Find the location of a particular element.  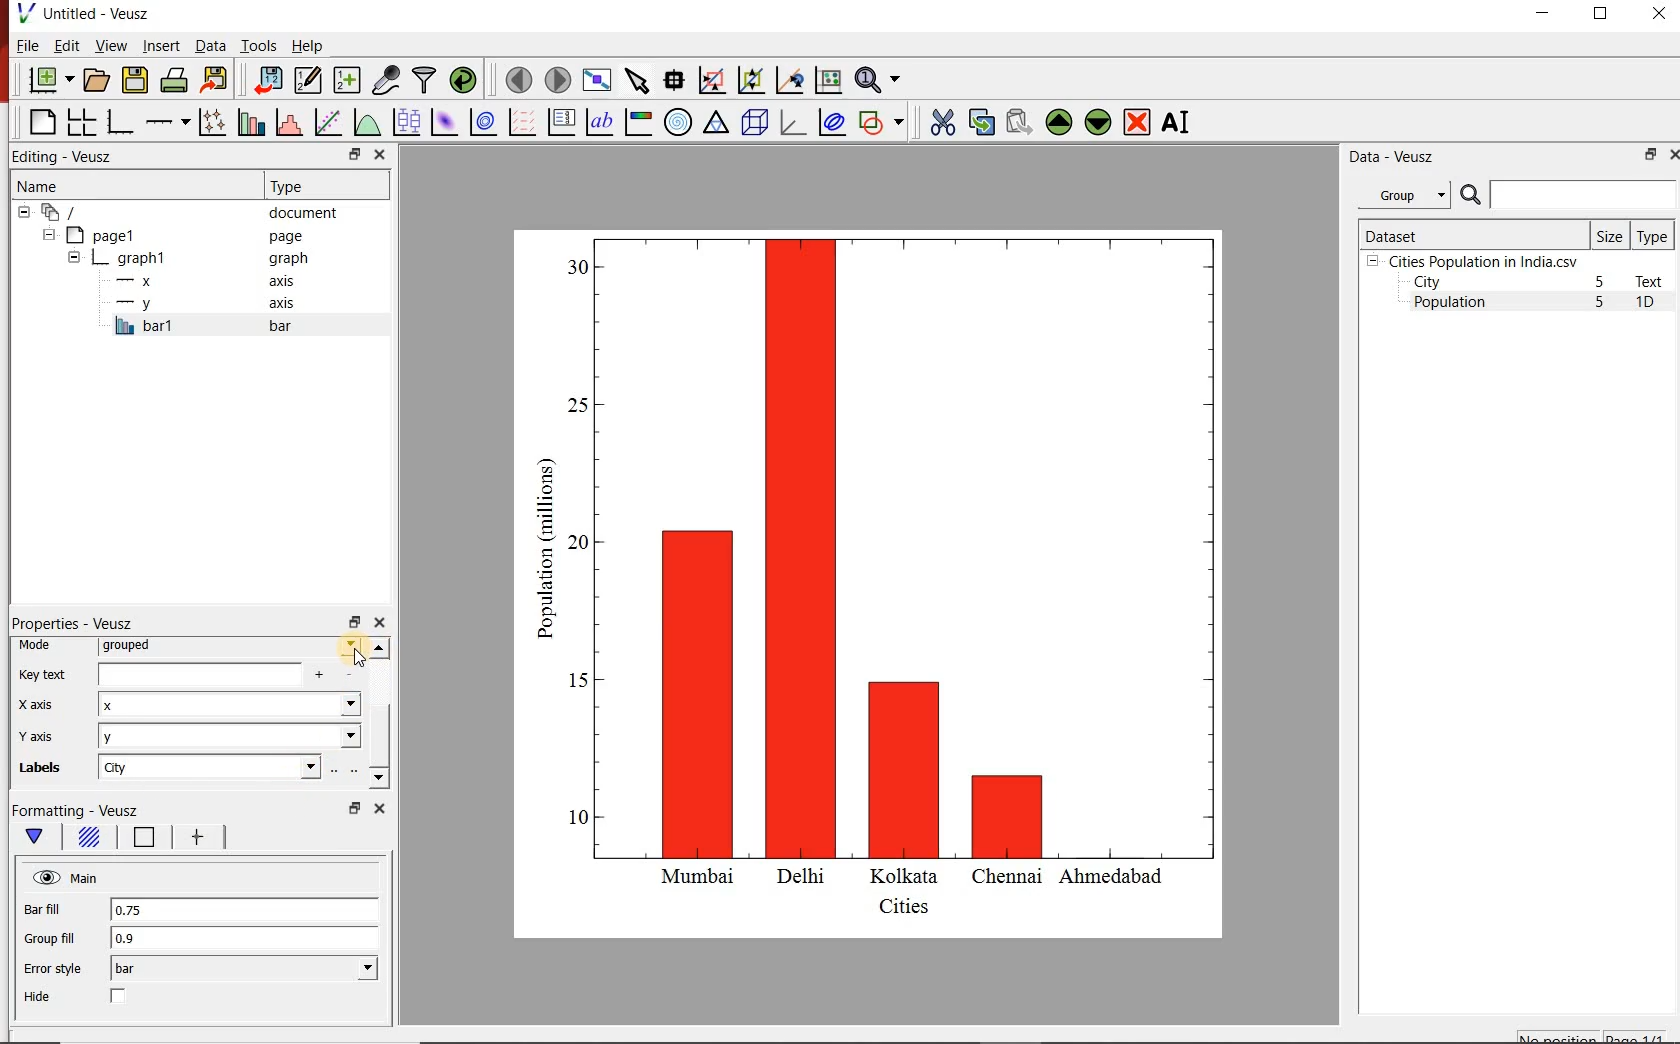

fit a function to data is located at coordinates (327, 121).